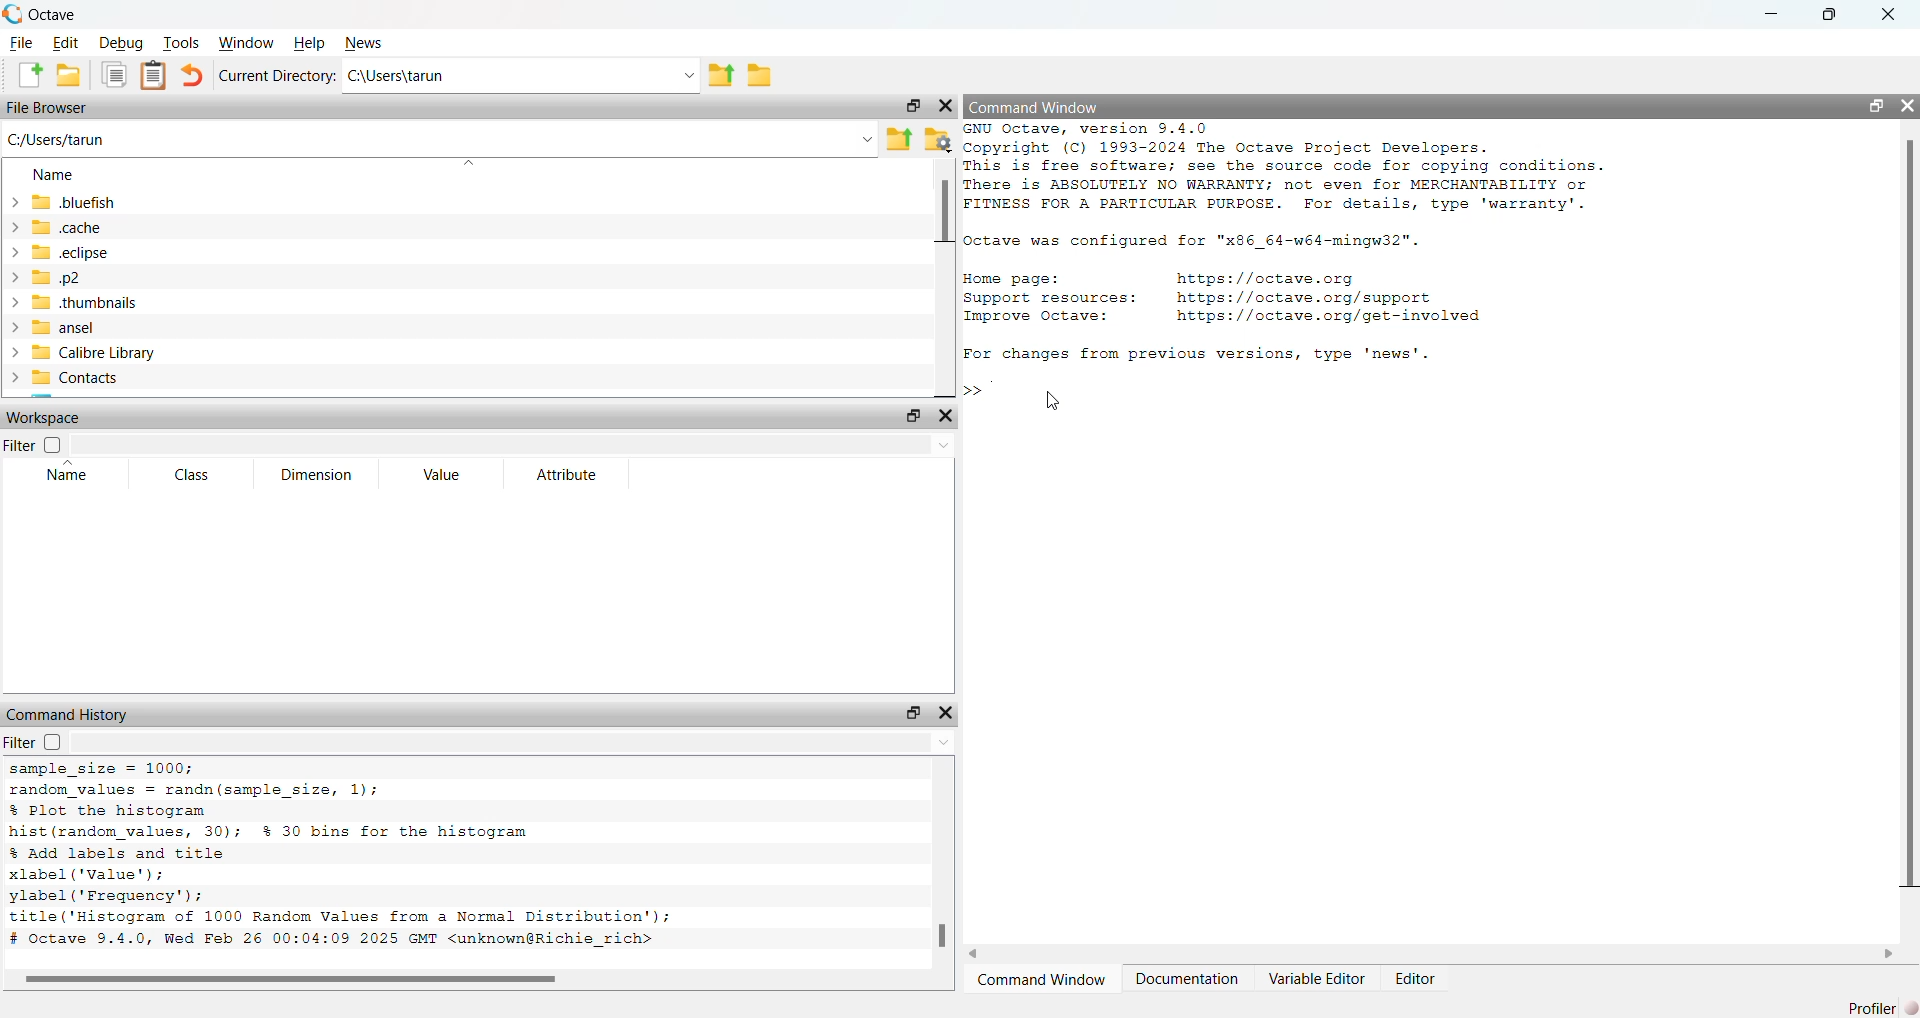  What do you see at coordinates (179, 42) in the screenshot?
I see `Tools` at bounding box center [179, 42].